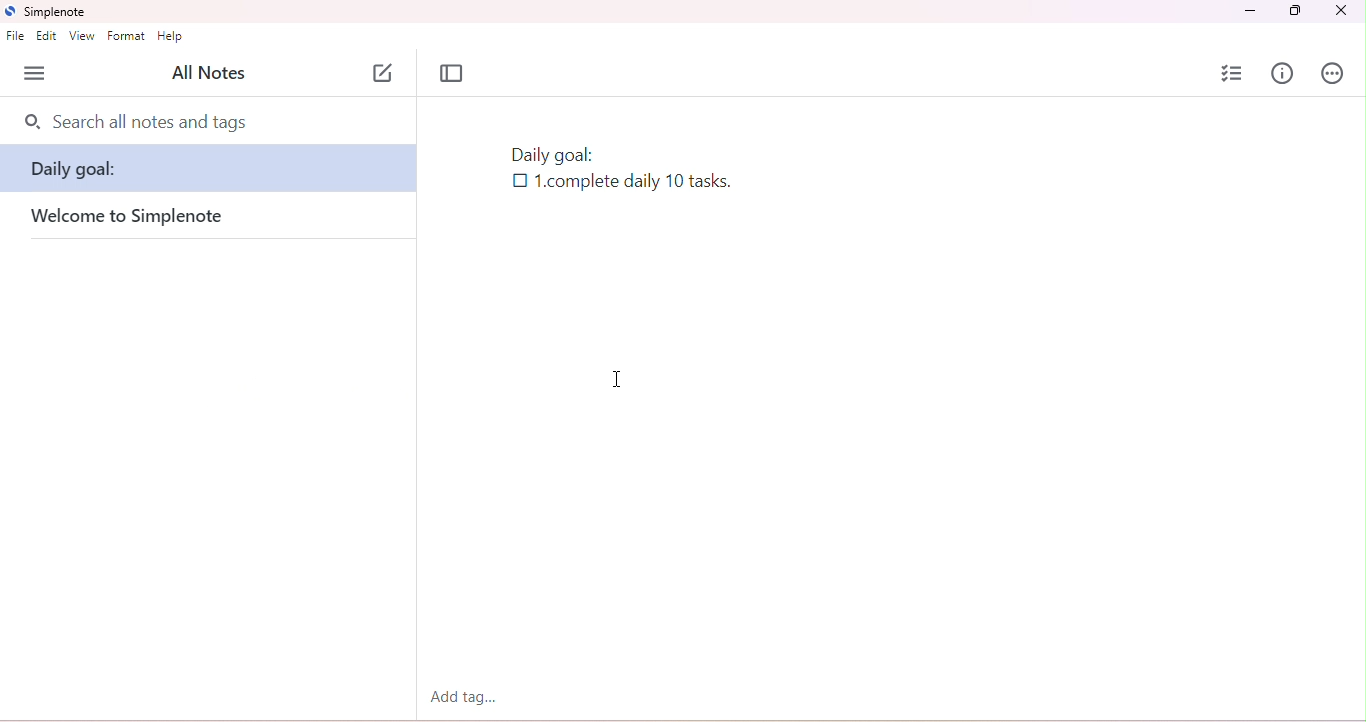 The height and width of the screenshot is (722, 1366). What do you see at coordinates (622, 382) in the screenshot?
I see `cursor` at bounding box center [622, 382].